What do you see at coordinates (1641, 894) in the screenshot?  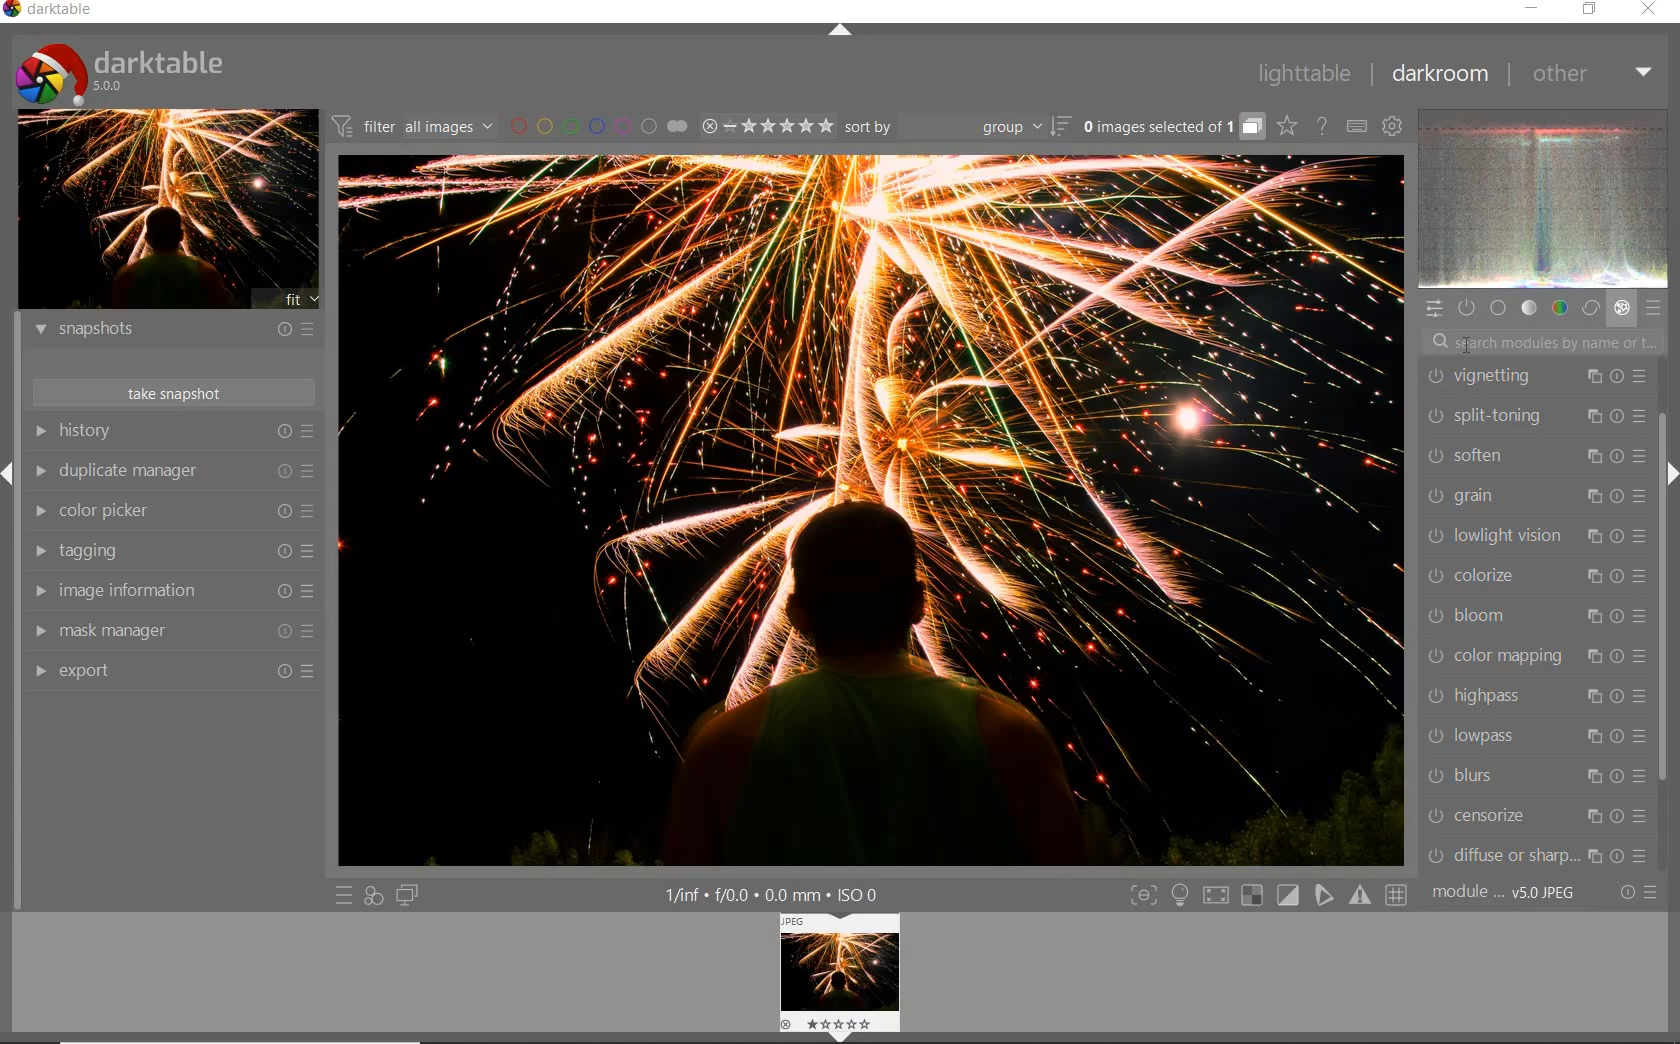 I see `reset or presets and preferences` at bounding box center [1641, 894].